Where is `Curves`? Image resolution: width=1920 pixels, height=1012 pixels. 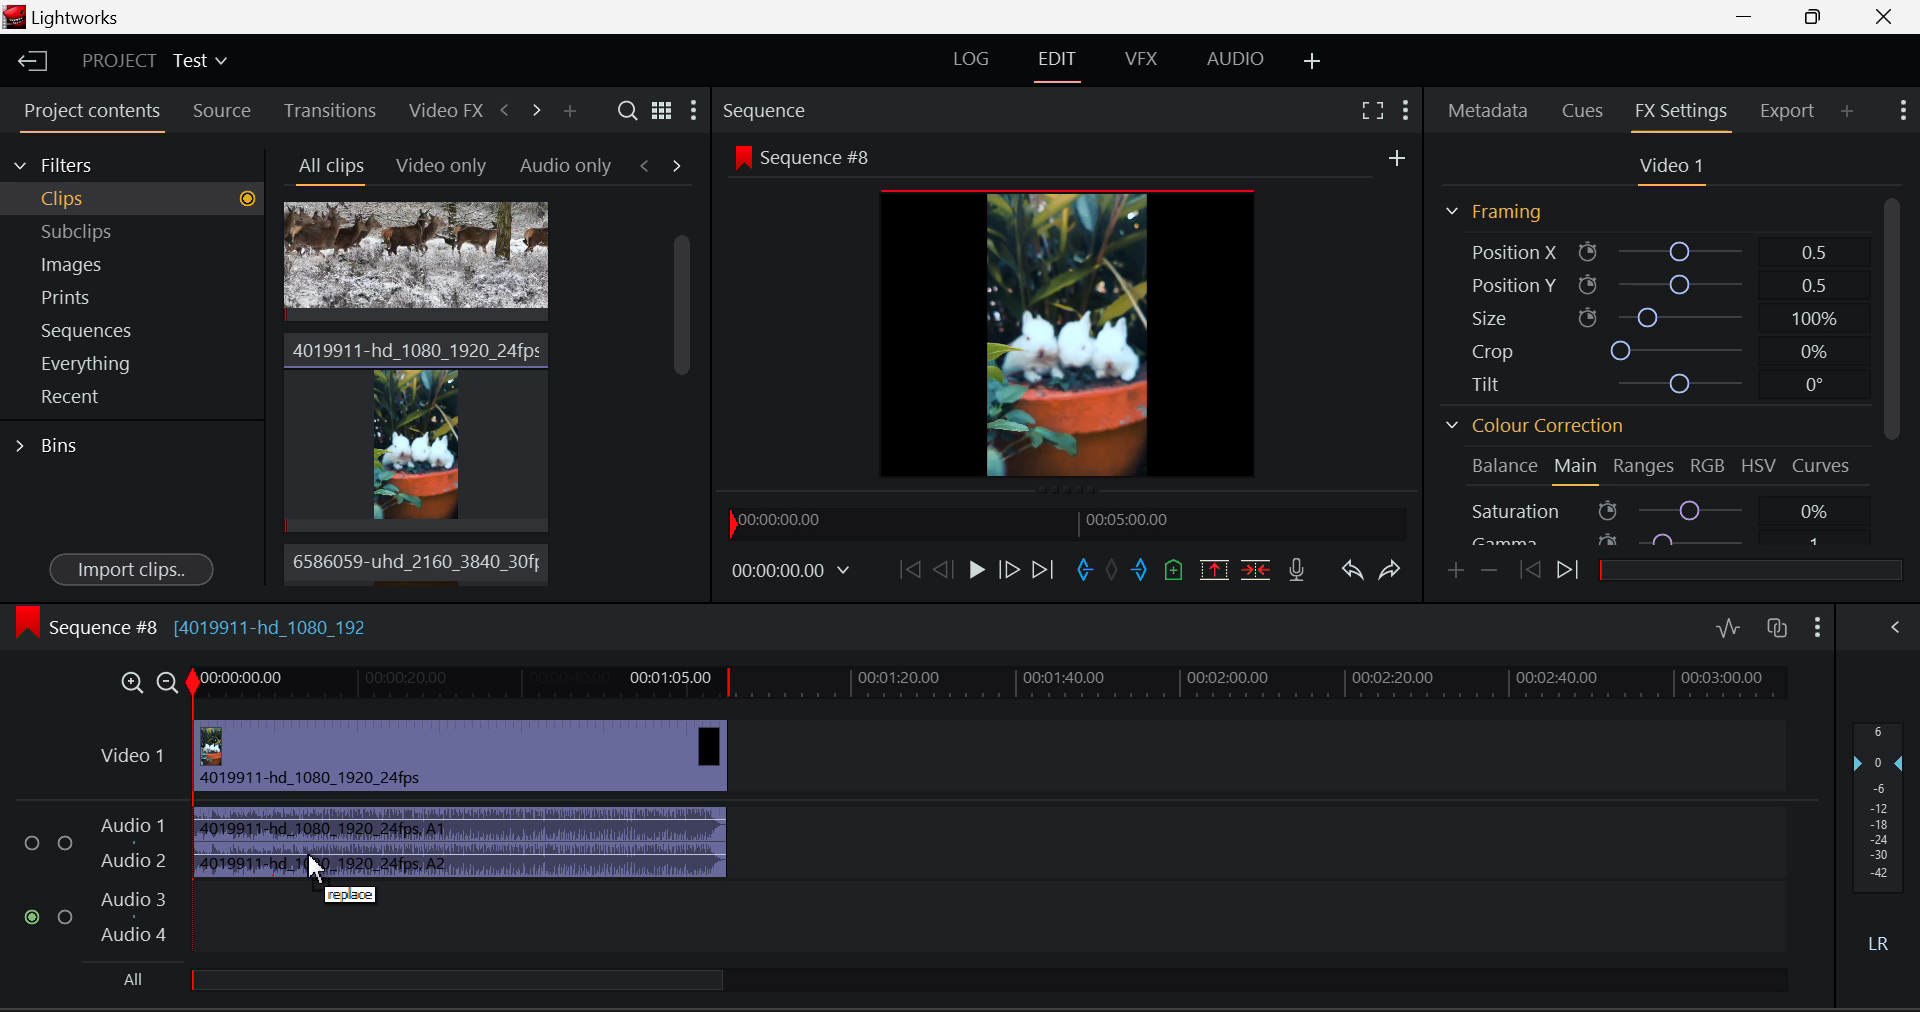 Curves is located at coordinates (1826, 464).